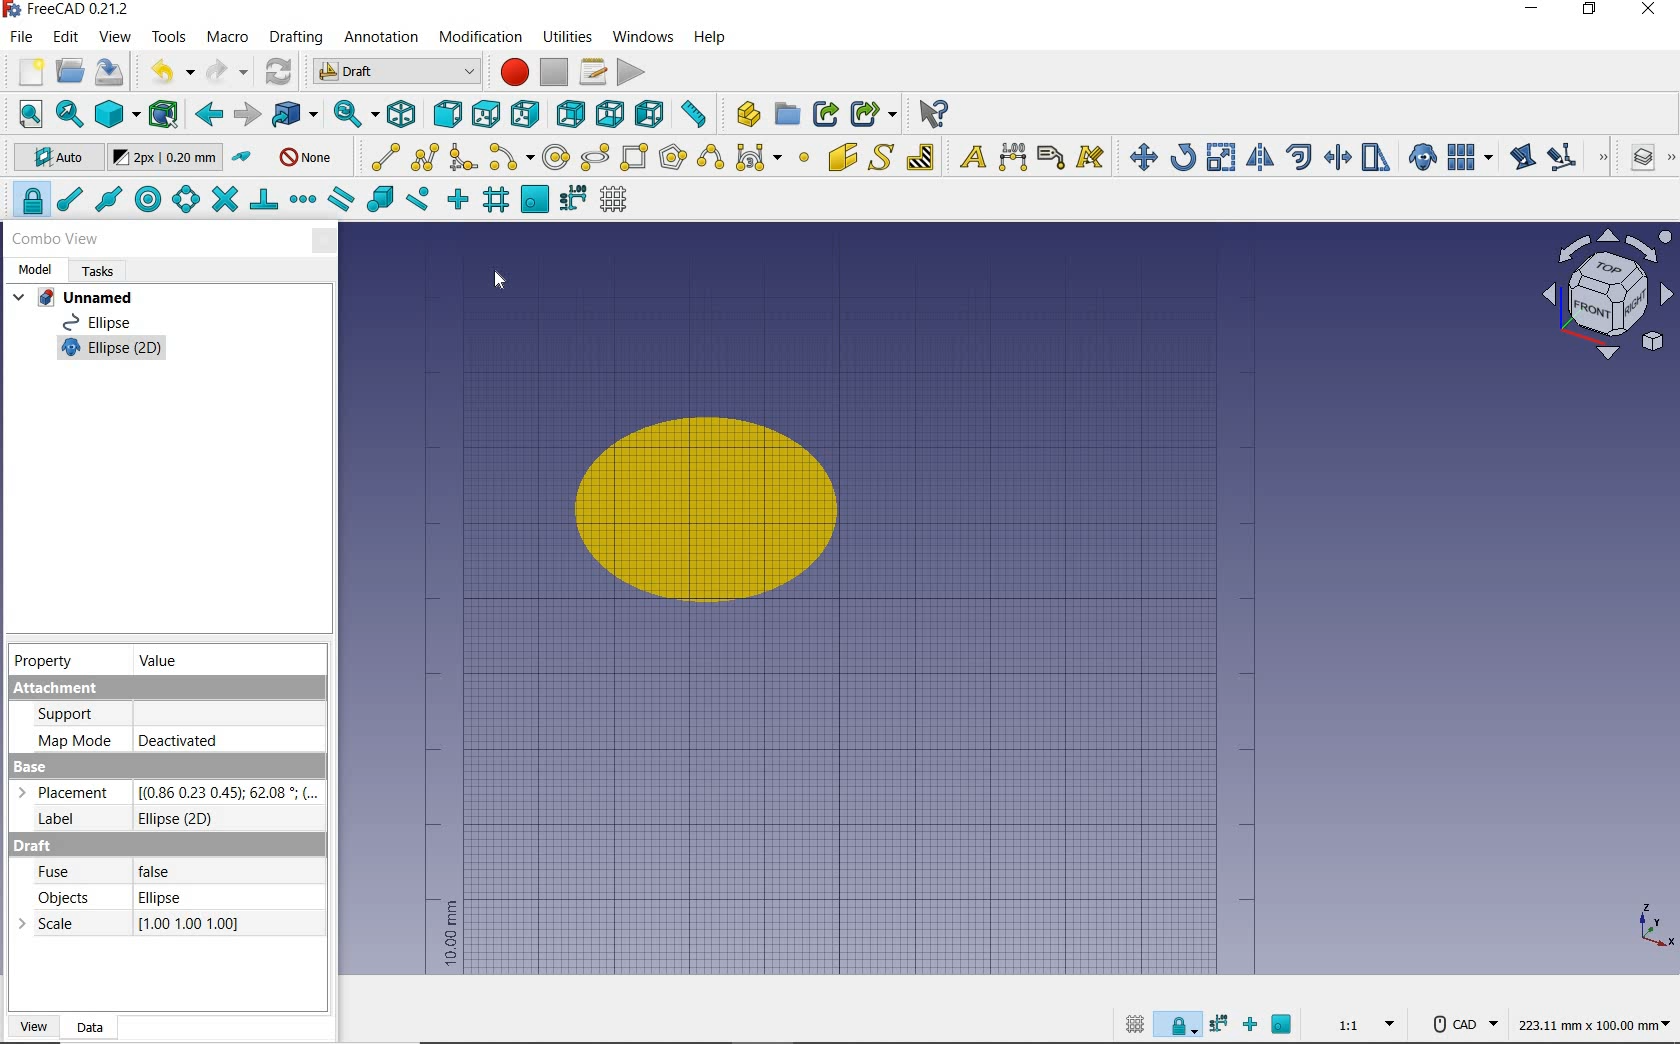 The width and height of the screenshot is (1680, 1044). I want to click on fillet, so click(465, 157).